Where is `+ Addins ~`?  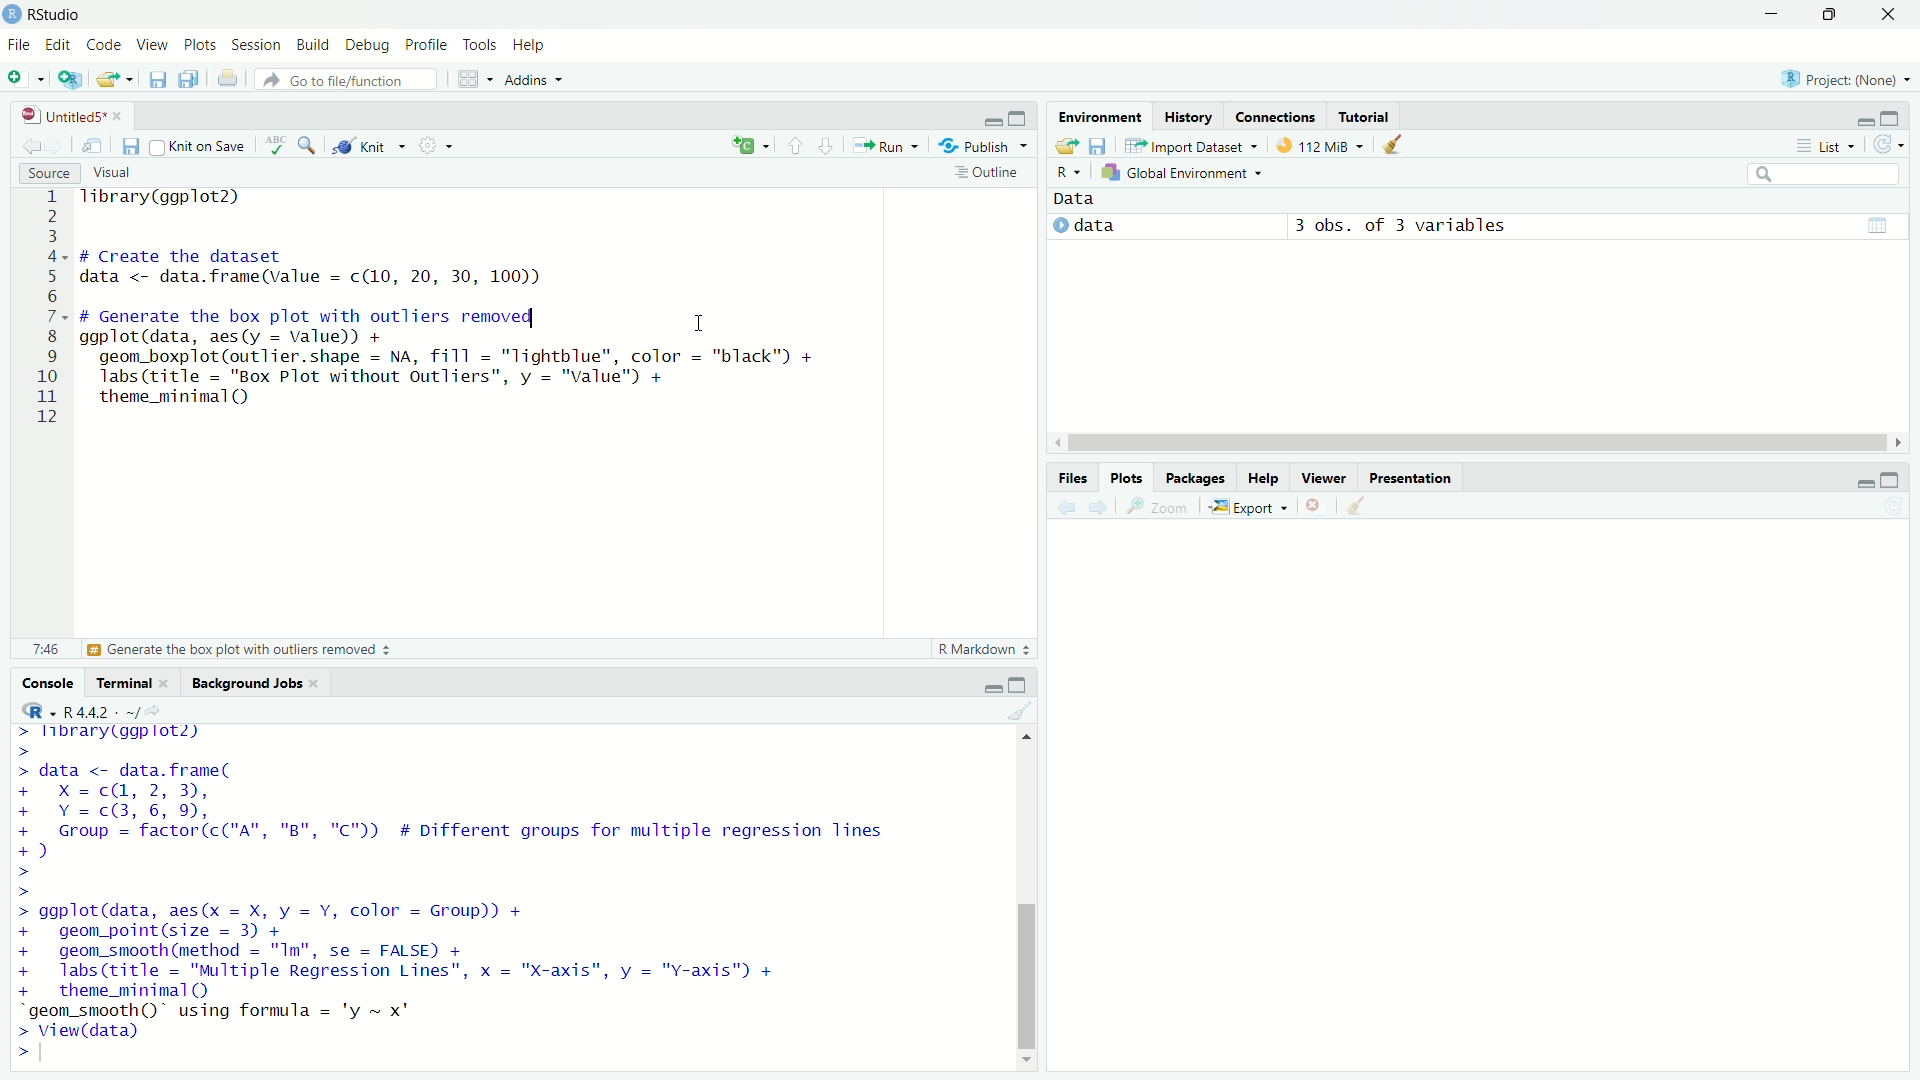 + Addins ~ is located at coordinates (528, 78).